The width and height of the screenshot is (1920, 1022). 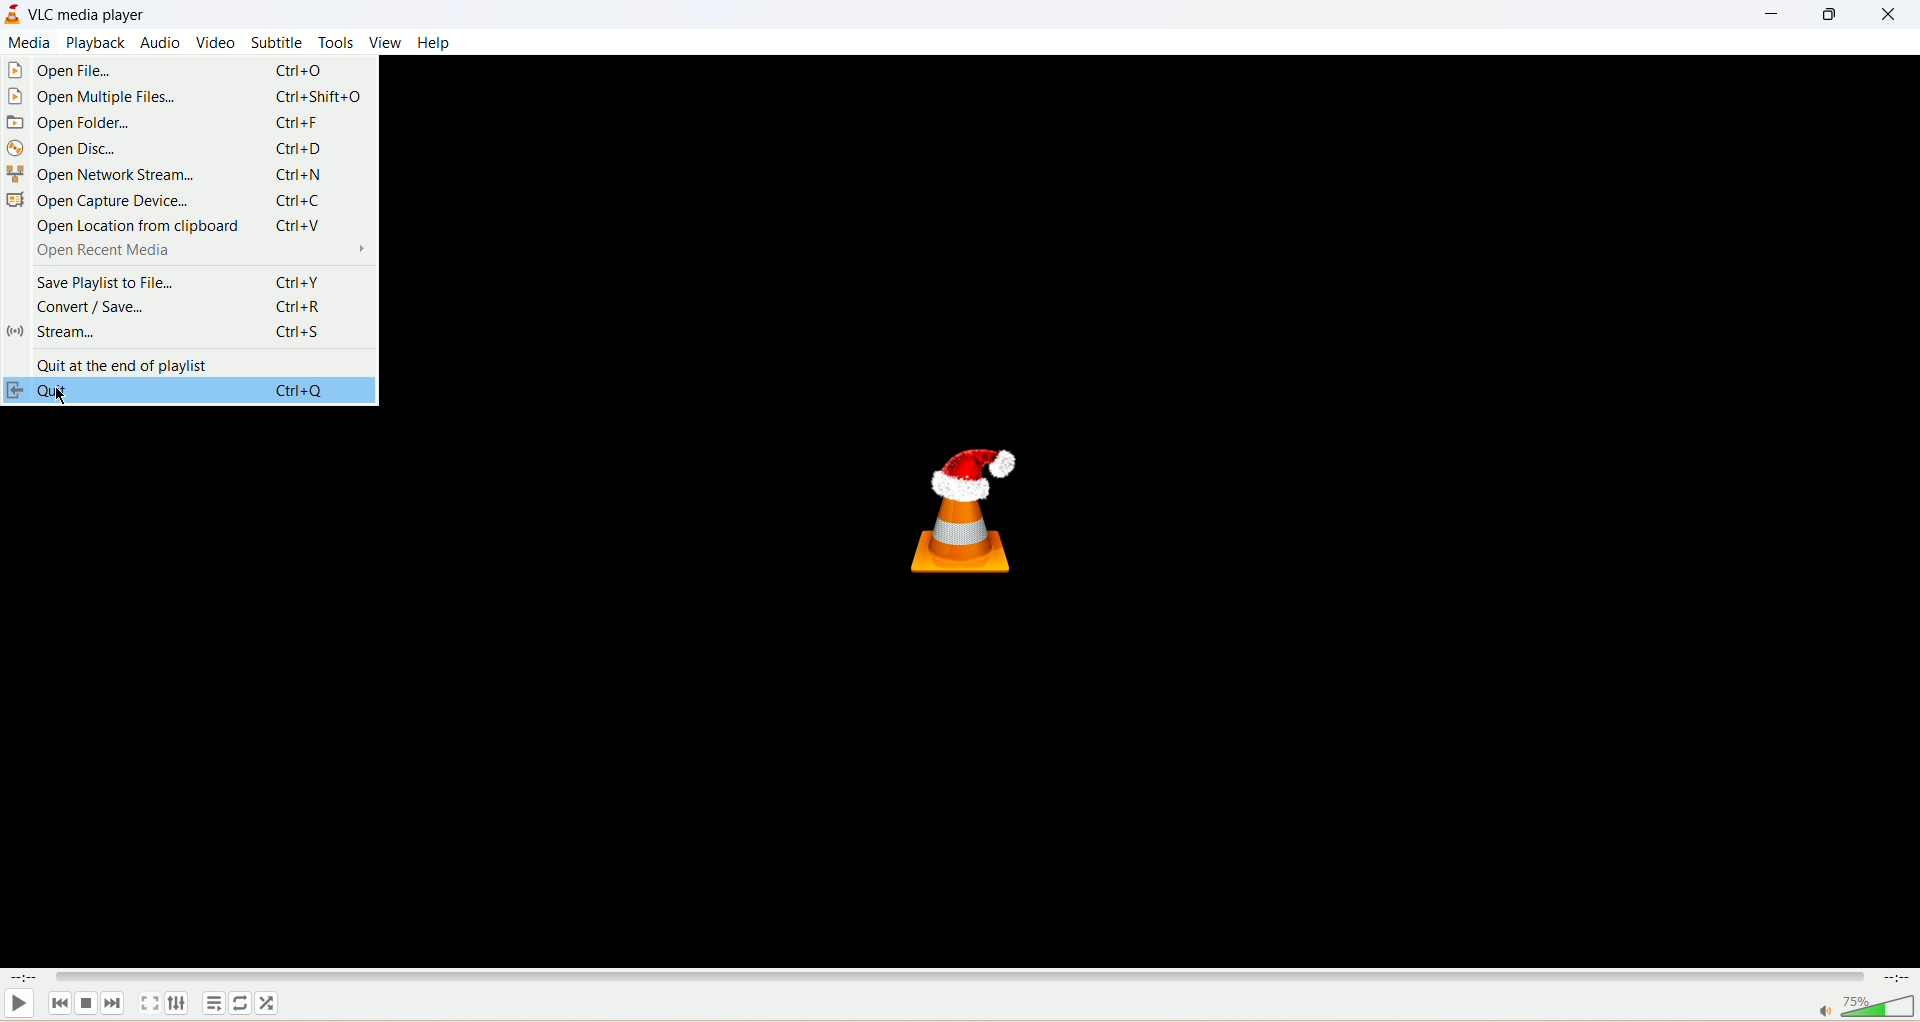 I want to click on convert/save, so click(x=182, y=307).